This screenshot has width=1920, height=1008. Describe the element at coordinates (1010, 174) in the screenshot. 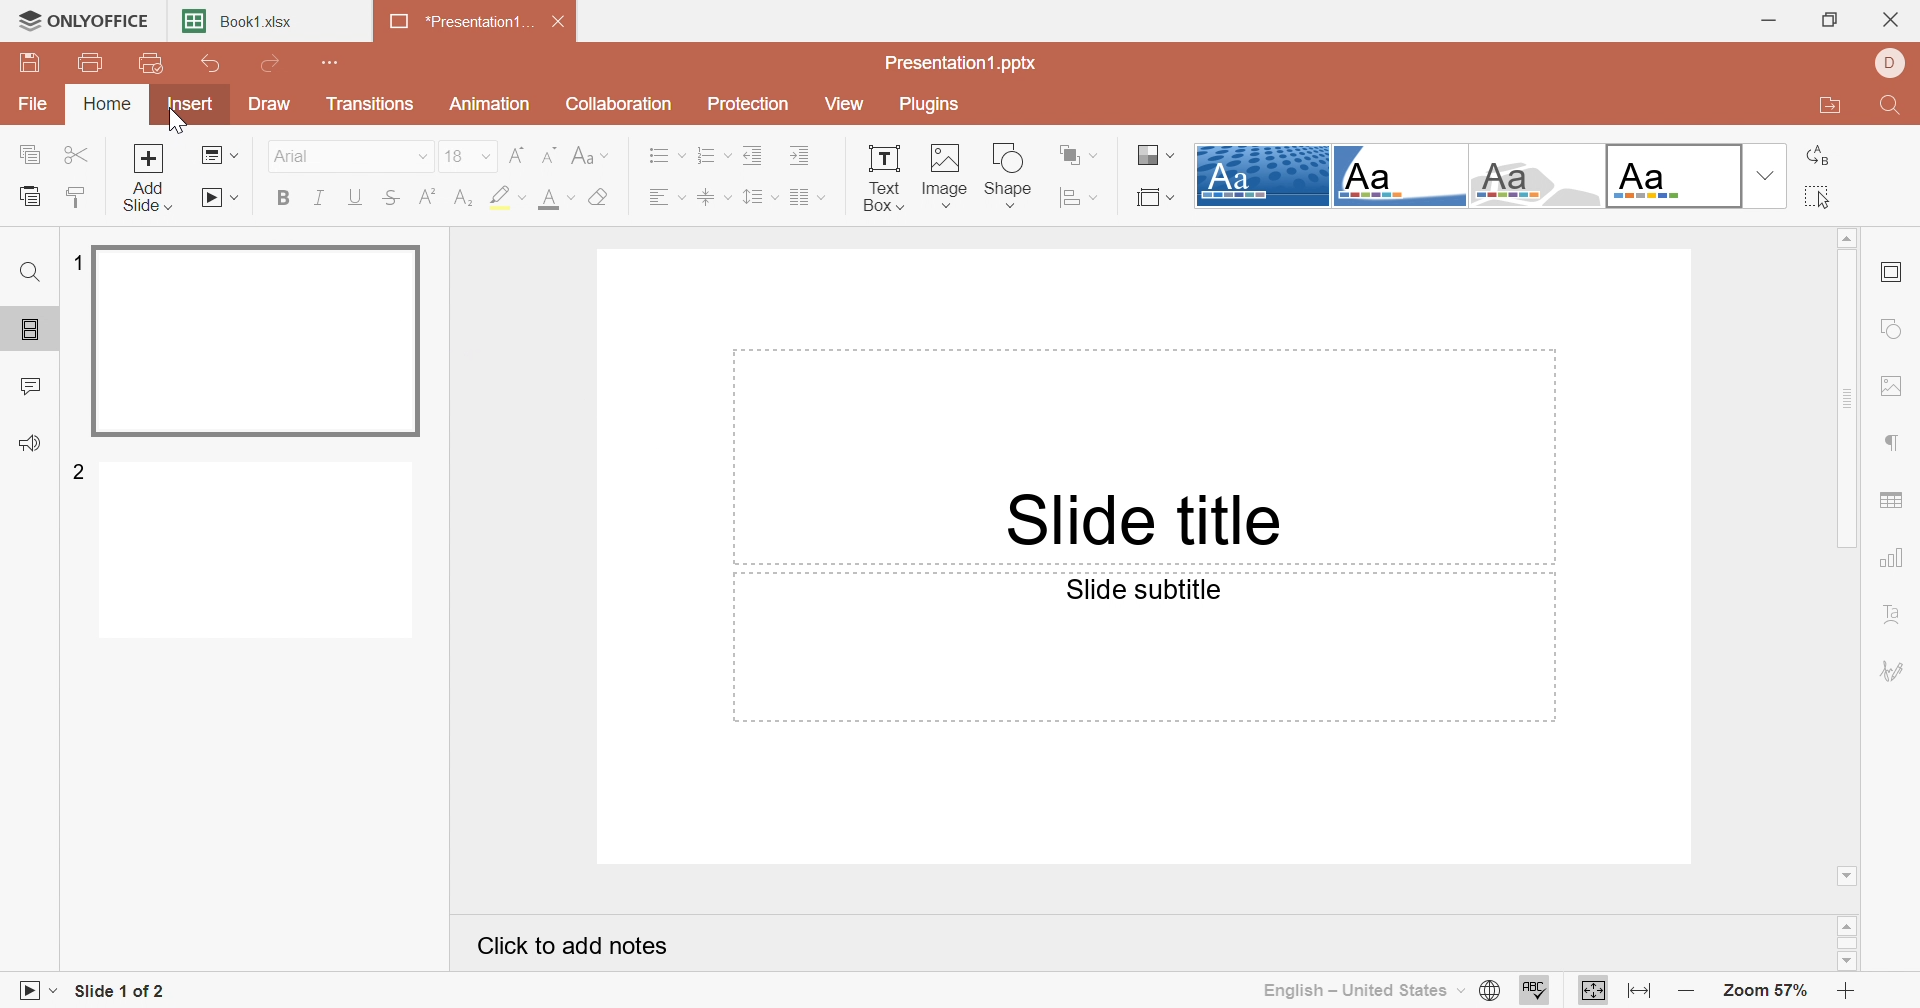

I see `Shape` at that location.